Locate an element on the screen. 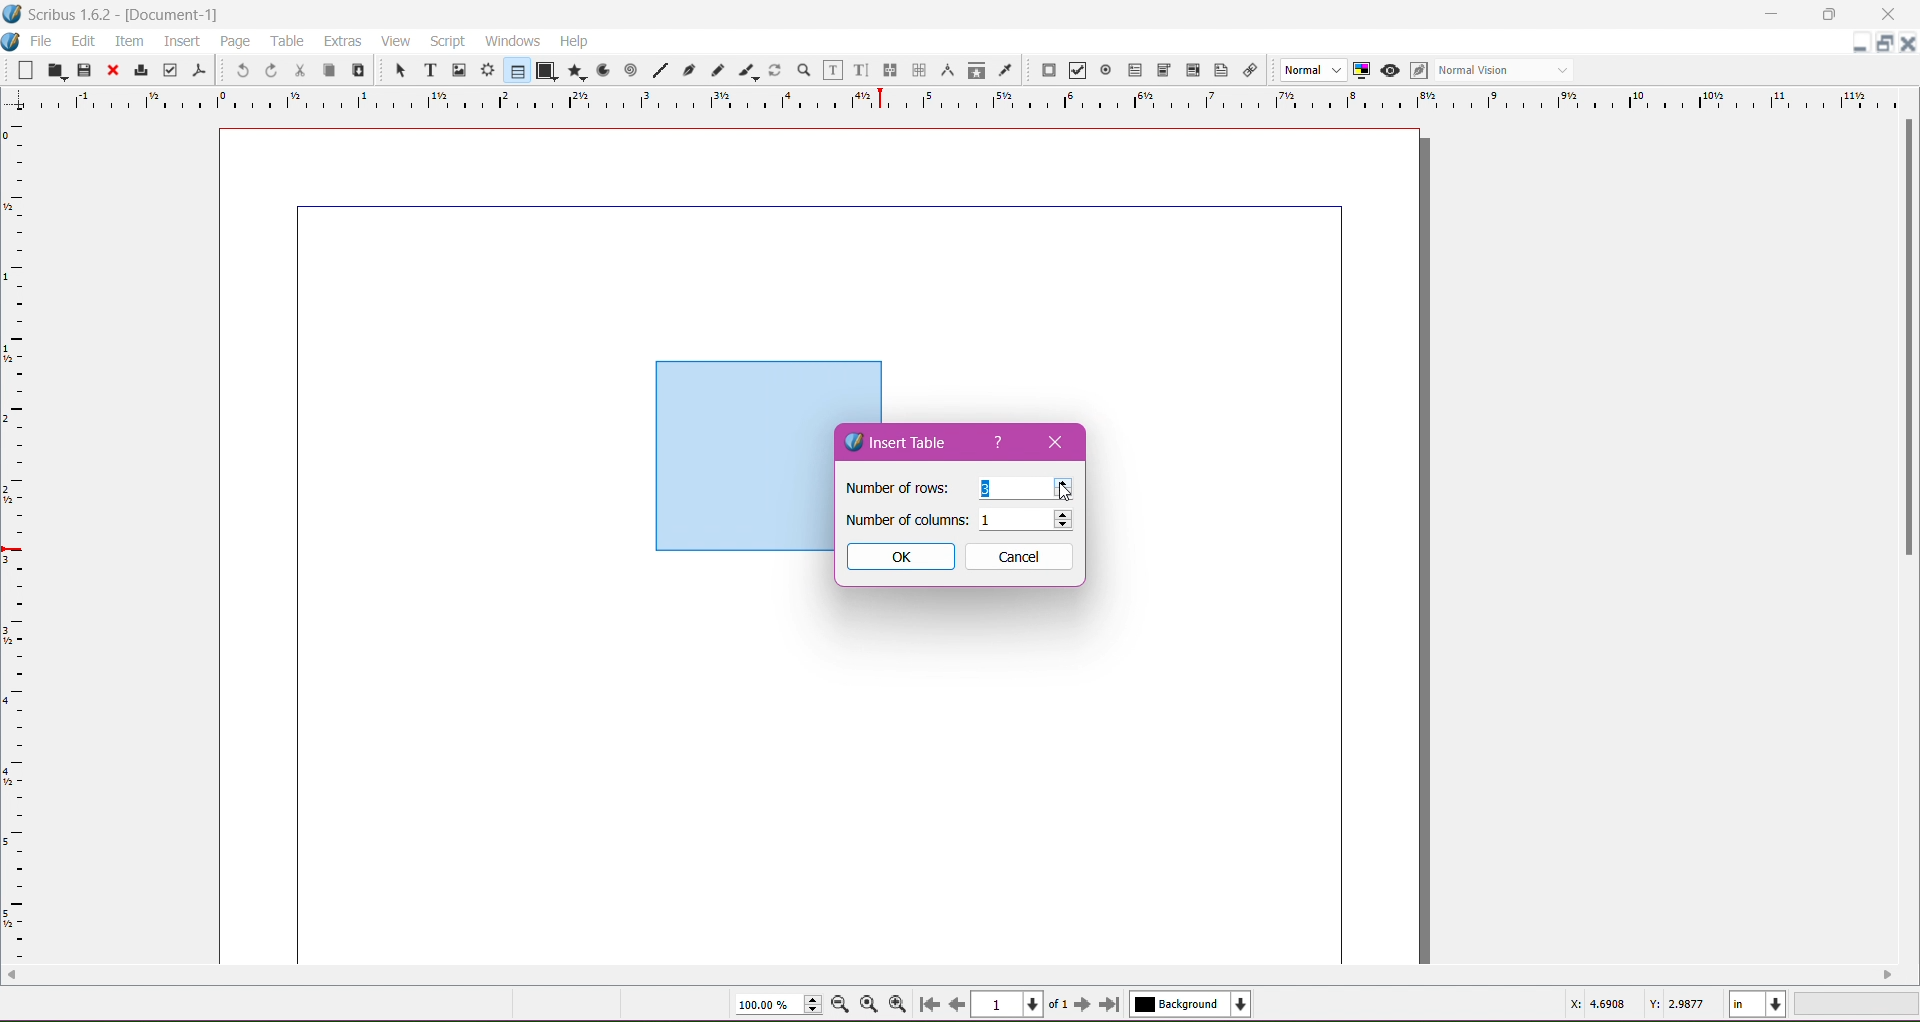 The height and width of the screenshot is (1022, 1920). cursor is located at coordinates (1060, 490).